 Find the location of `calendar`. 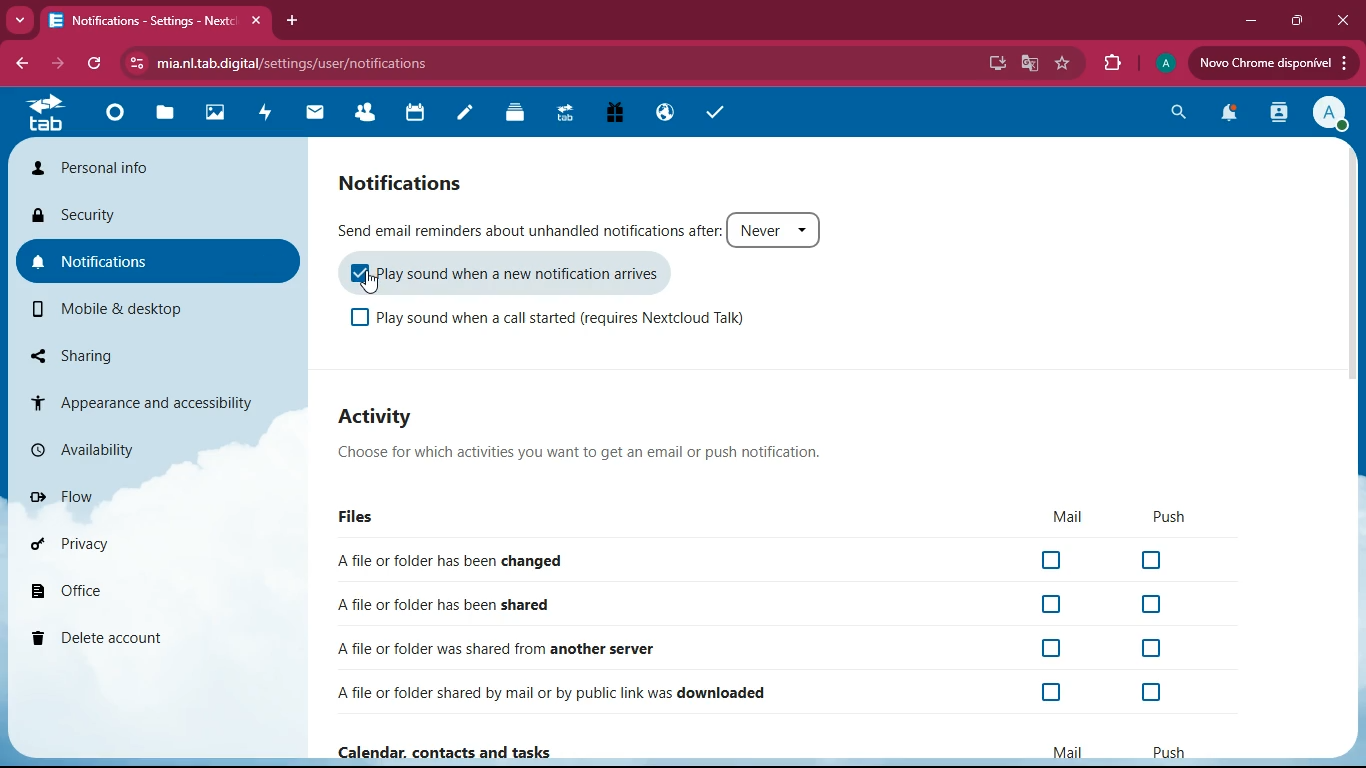

calendar is located at coordinates (422, 115).